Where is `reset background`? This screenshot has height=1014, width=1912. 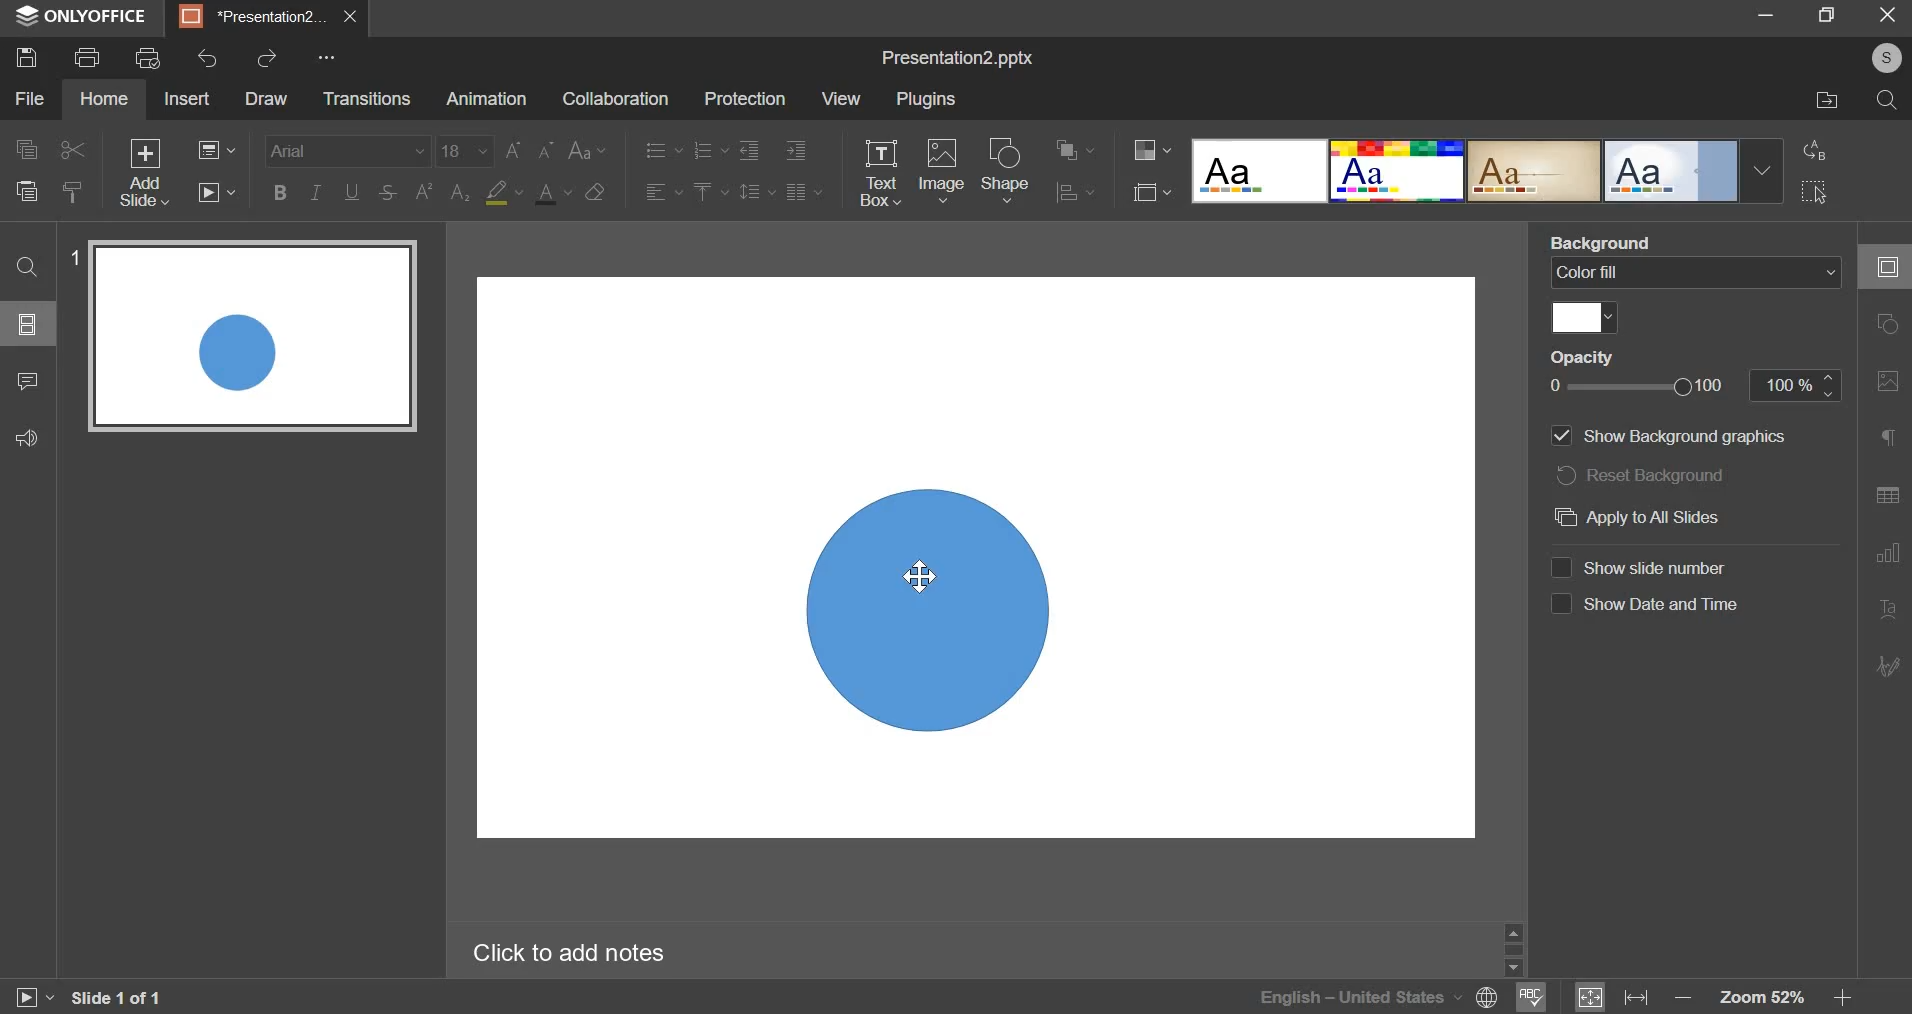
reset background is located at coordinates (1636, 474).